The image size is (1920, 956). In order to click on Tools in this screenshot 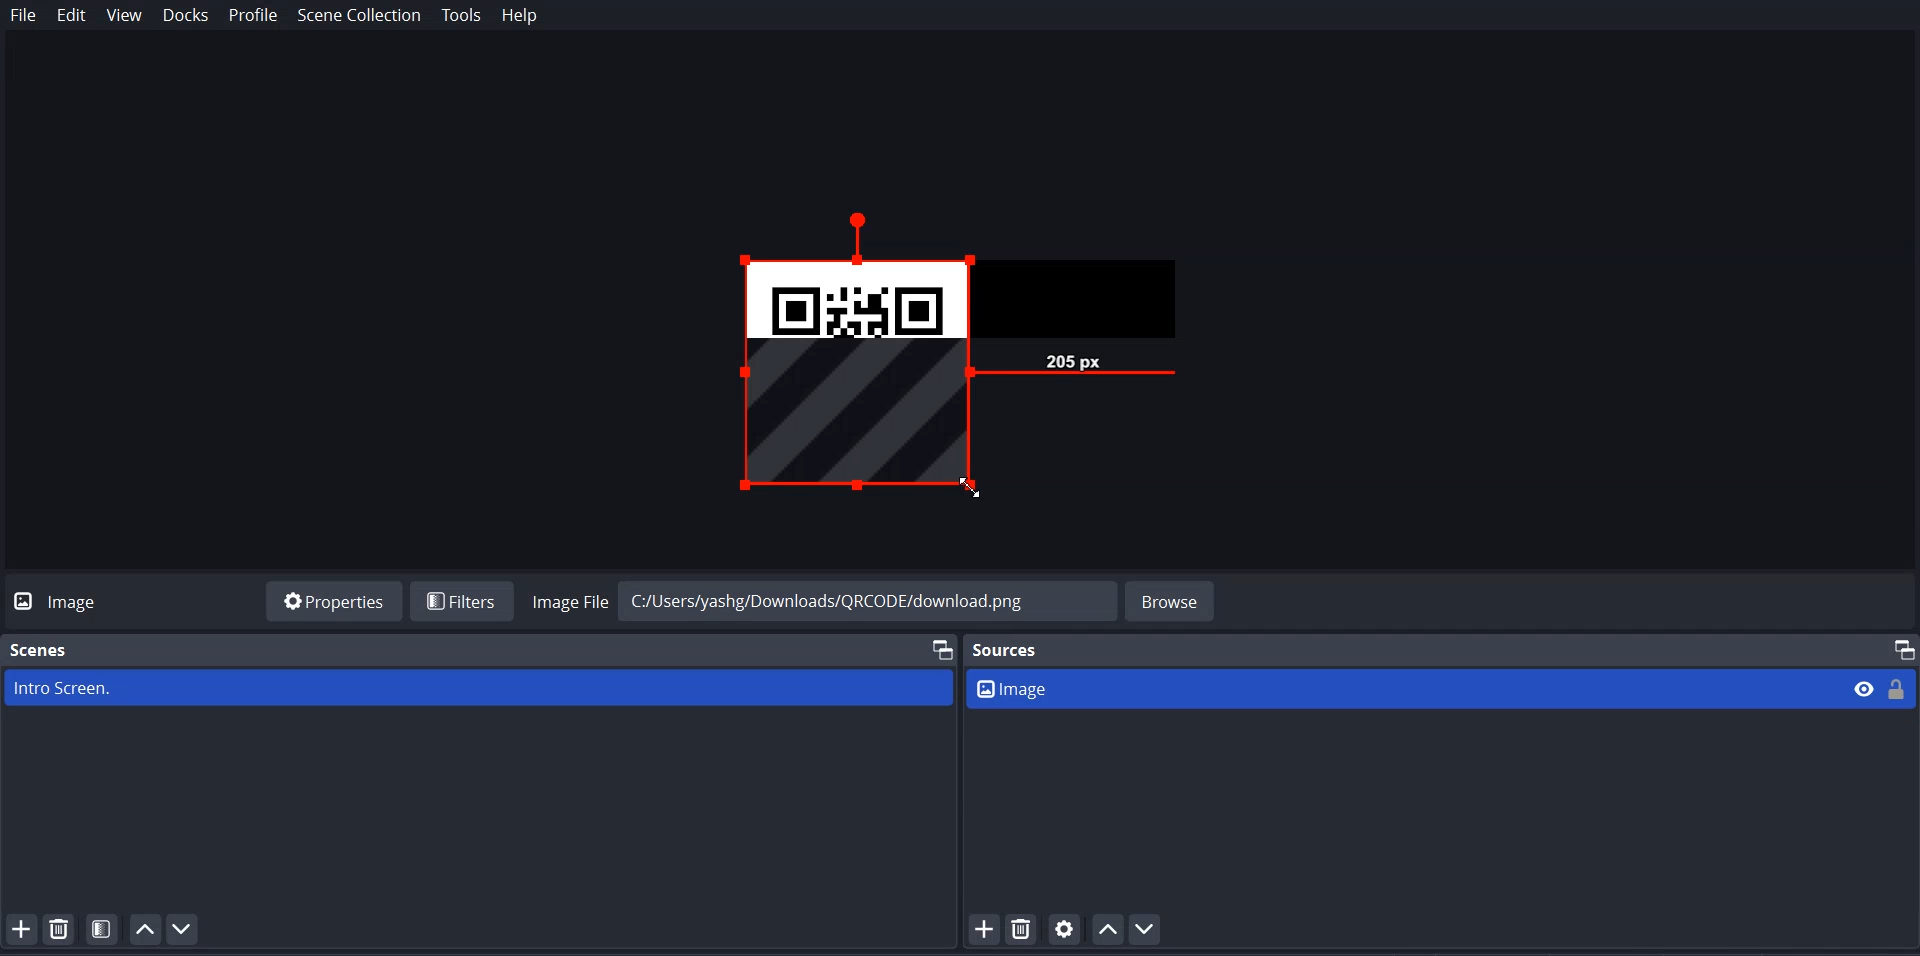, I will do `click(461, 16)`.